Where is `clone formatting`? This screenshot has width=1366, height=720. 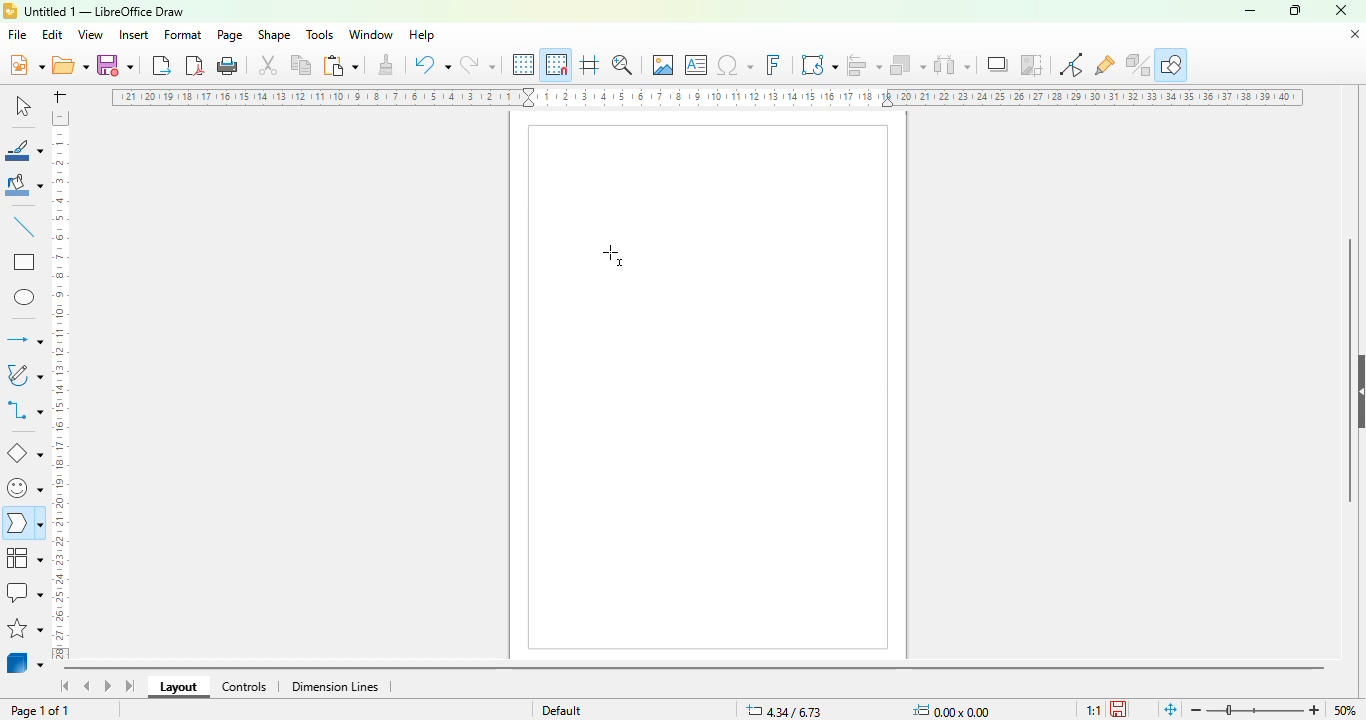 clone formatting is located at coordinates (387, 63).